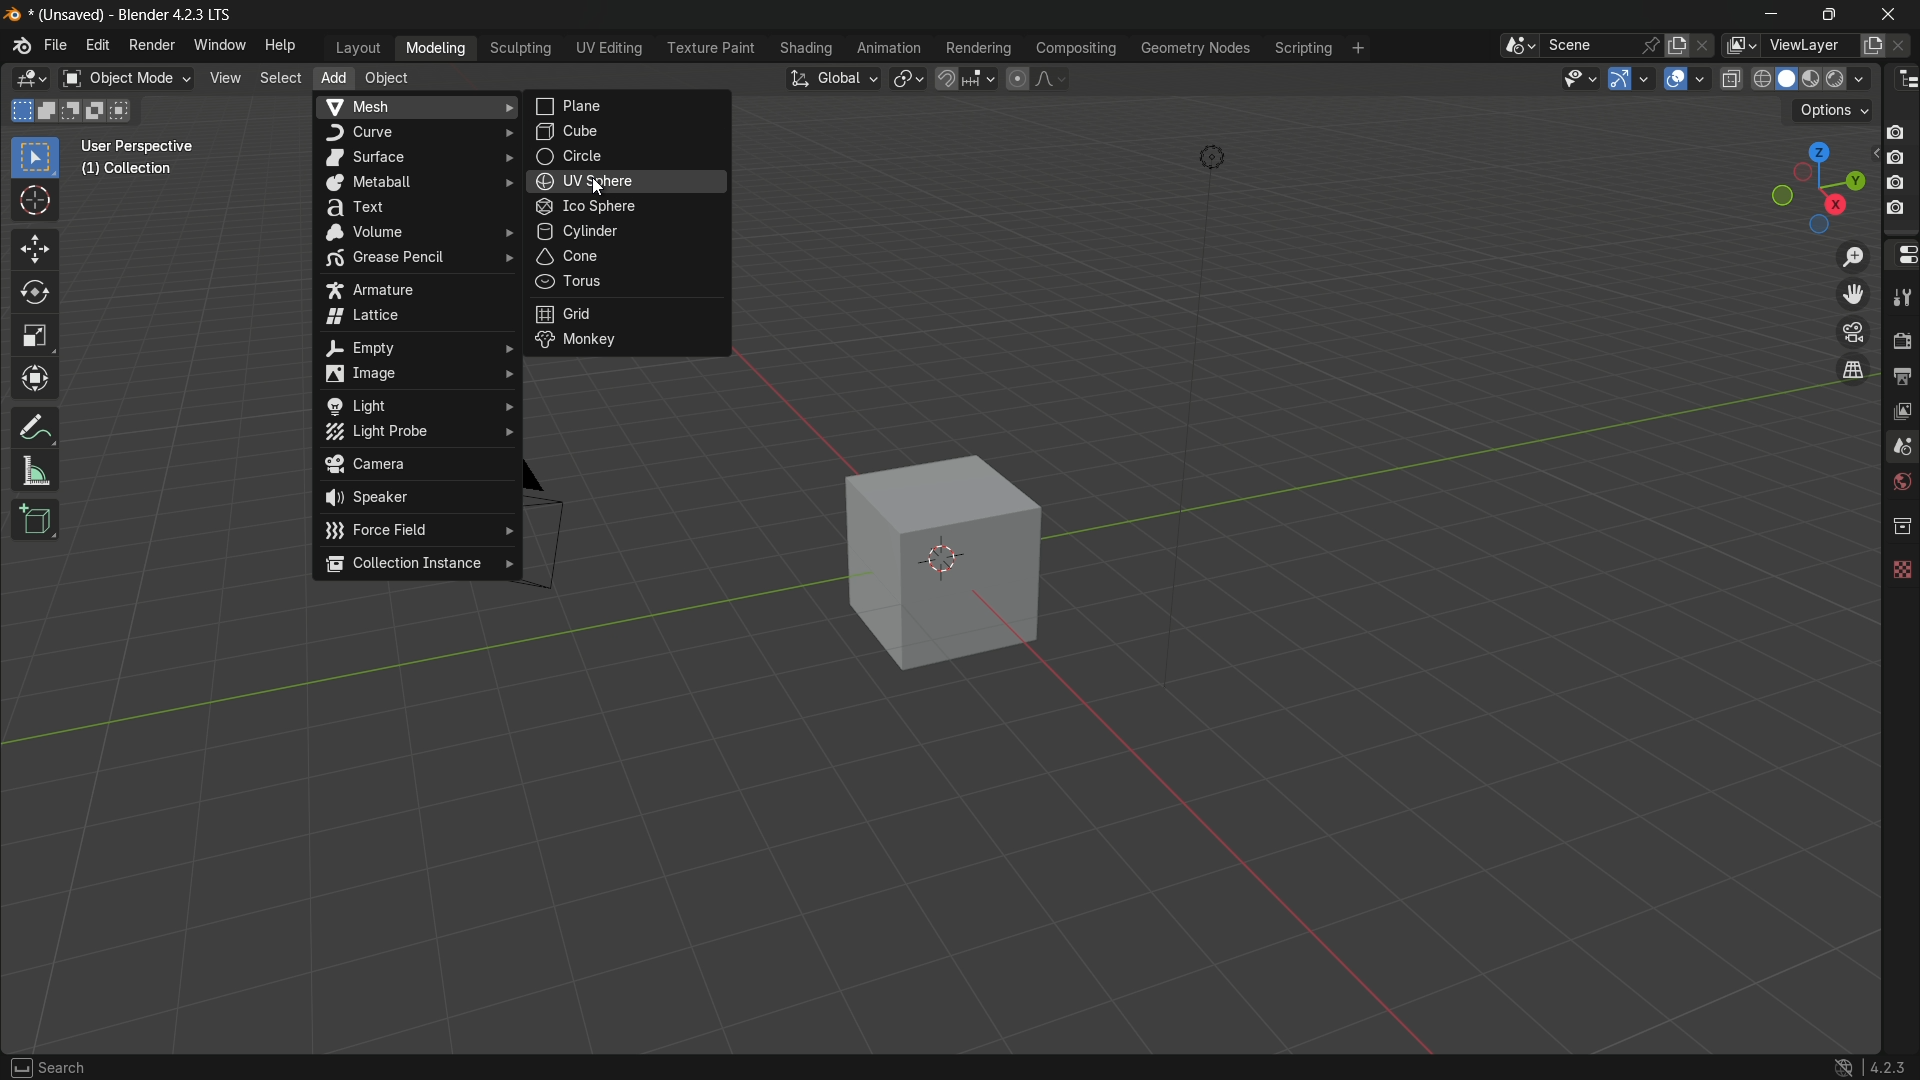  I want to click on camera, so click(418, 467).